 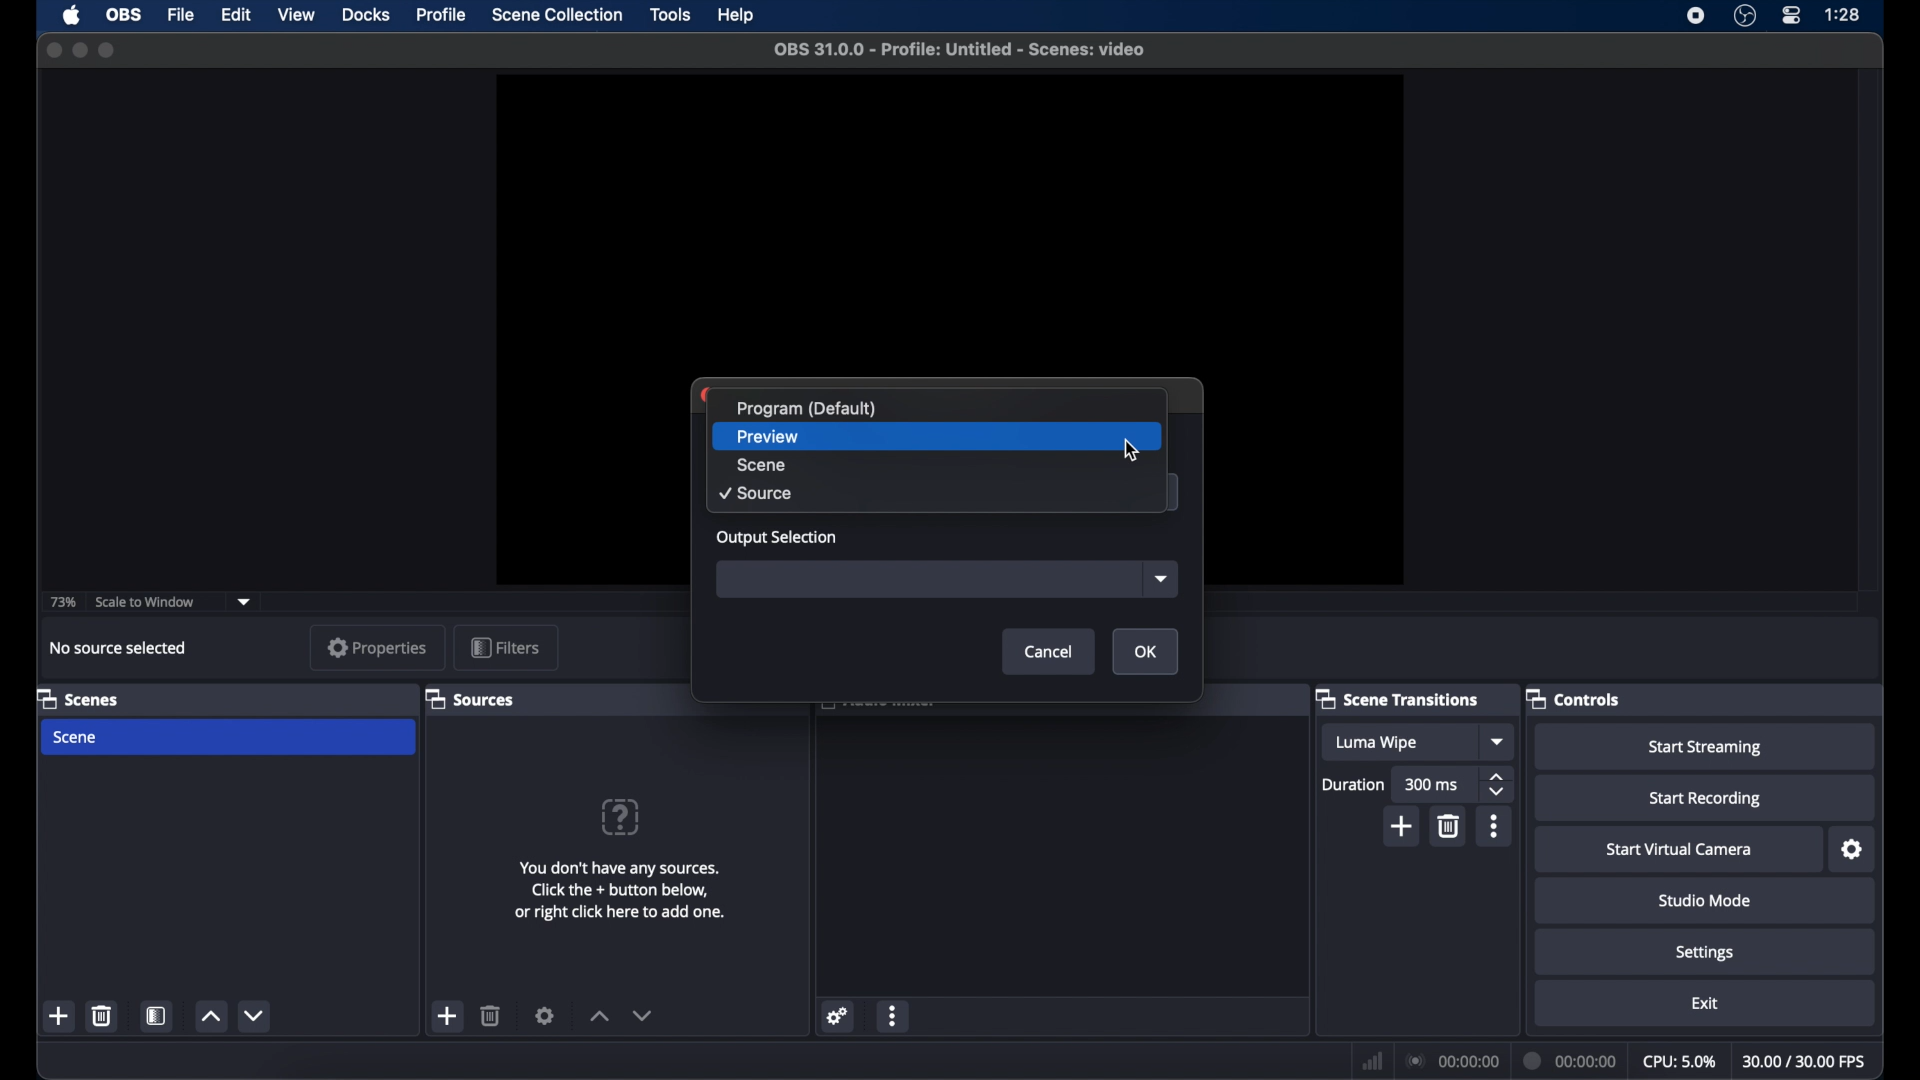 What do you see at coordinates (79, 50) in the screenshot?
I see `minimize` at bounding box center [79, 50].